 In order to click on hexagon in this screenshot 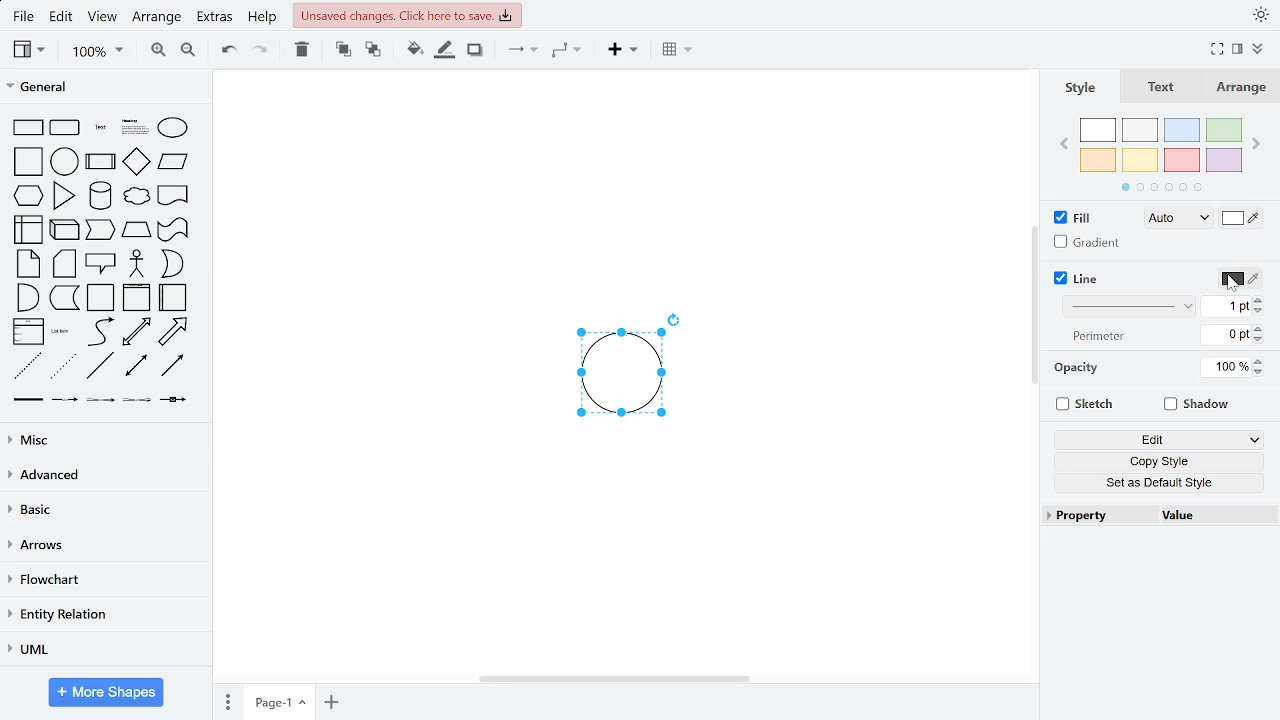, I will do `click(28, 196)`.